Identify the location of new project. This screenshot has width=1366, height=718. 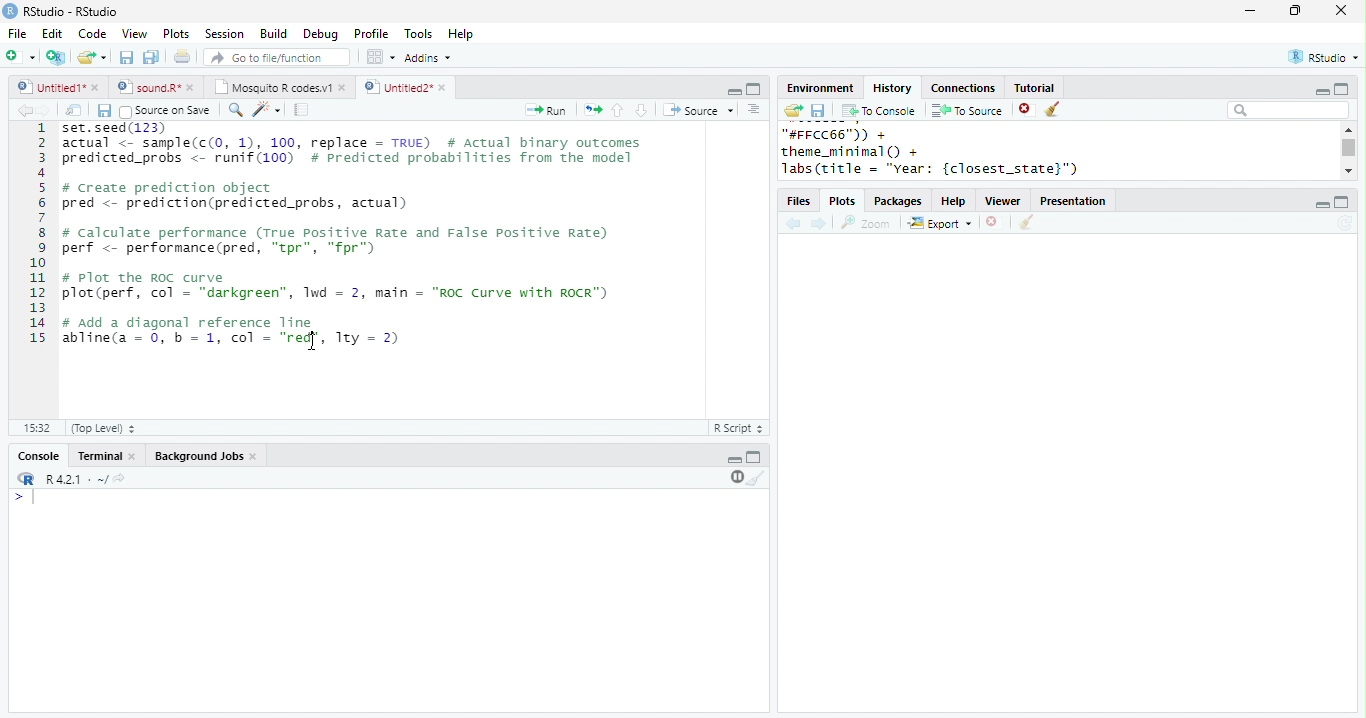
(57, 57).